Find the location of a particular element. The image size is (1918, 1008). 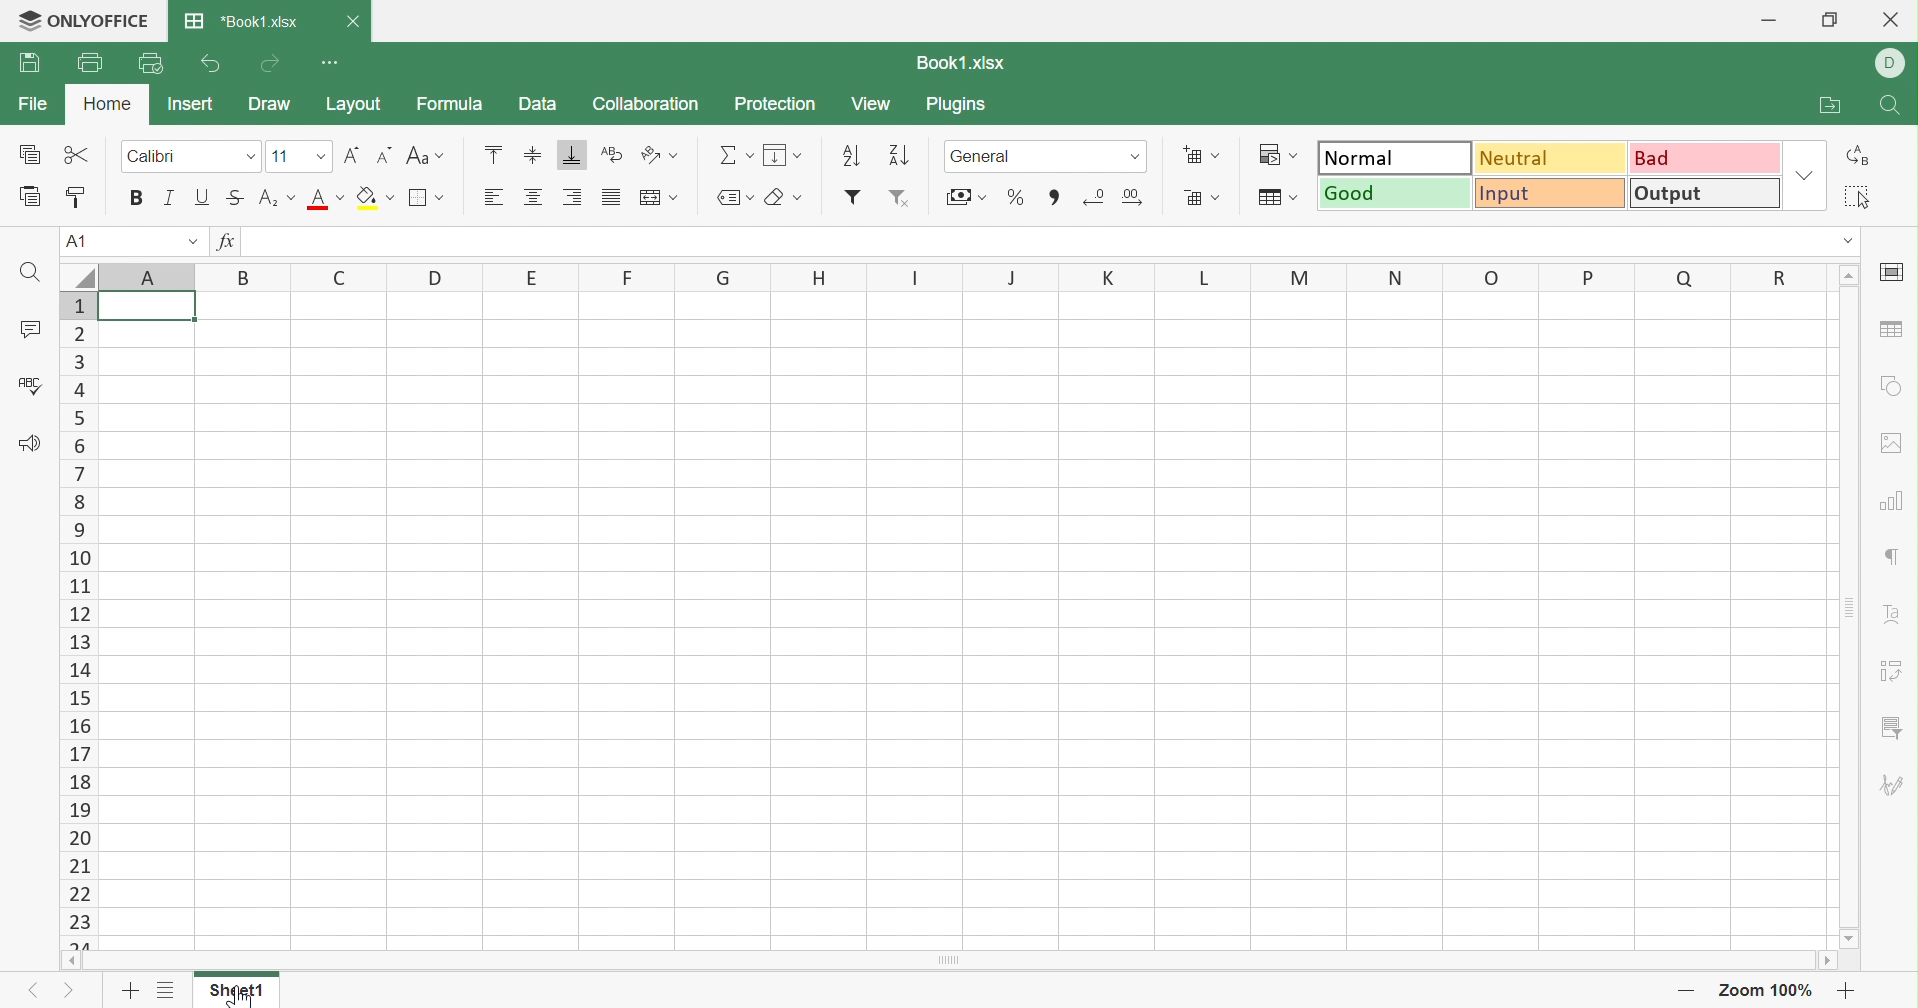

Delete cells is located at coordinates (1200, 198).